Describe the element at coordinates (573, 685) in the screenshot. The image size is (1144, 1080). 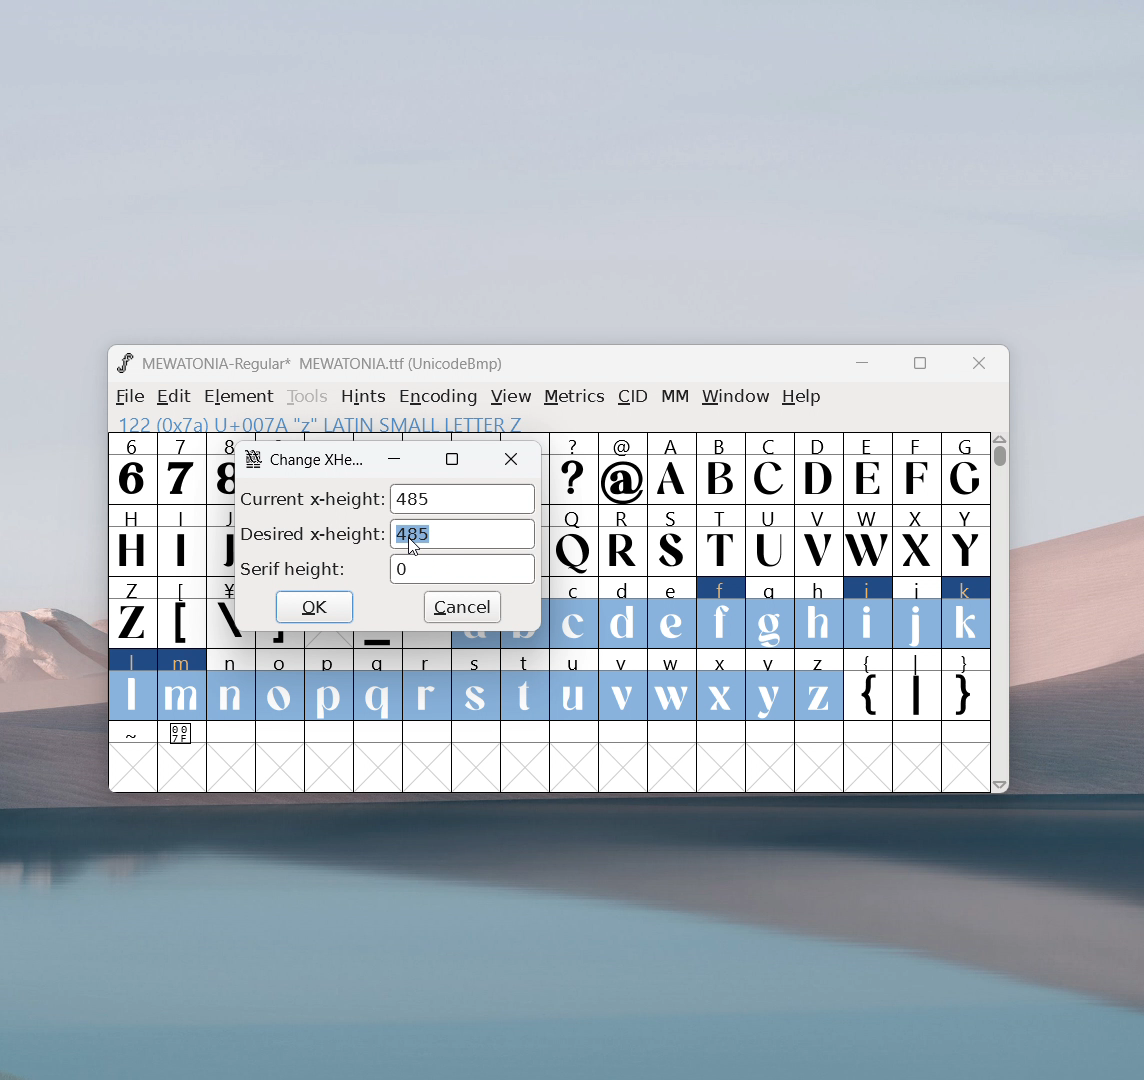
I see `u` at that location.